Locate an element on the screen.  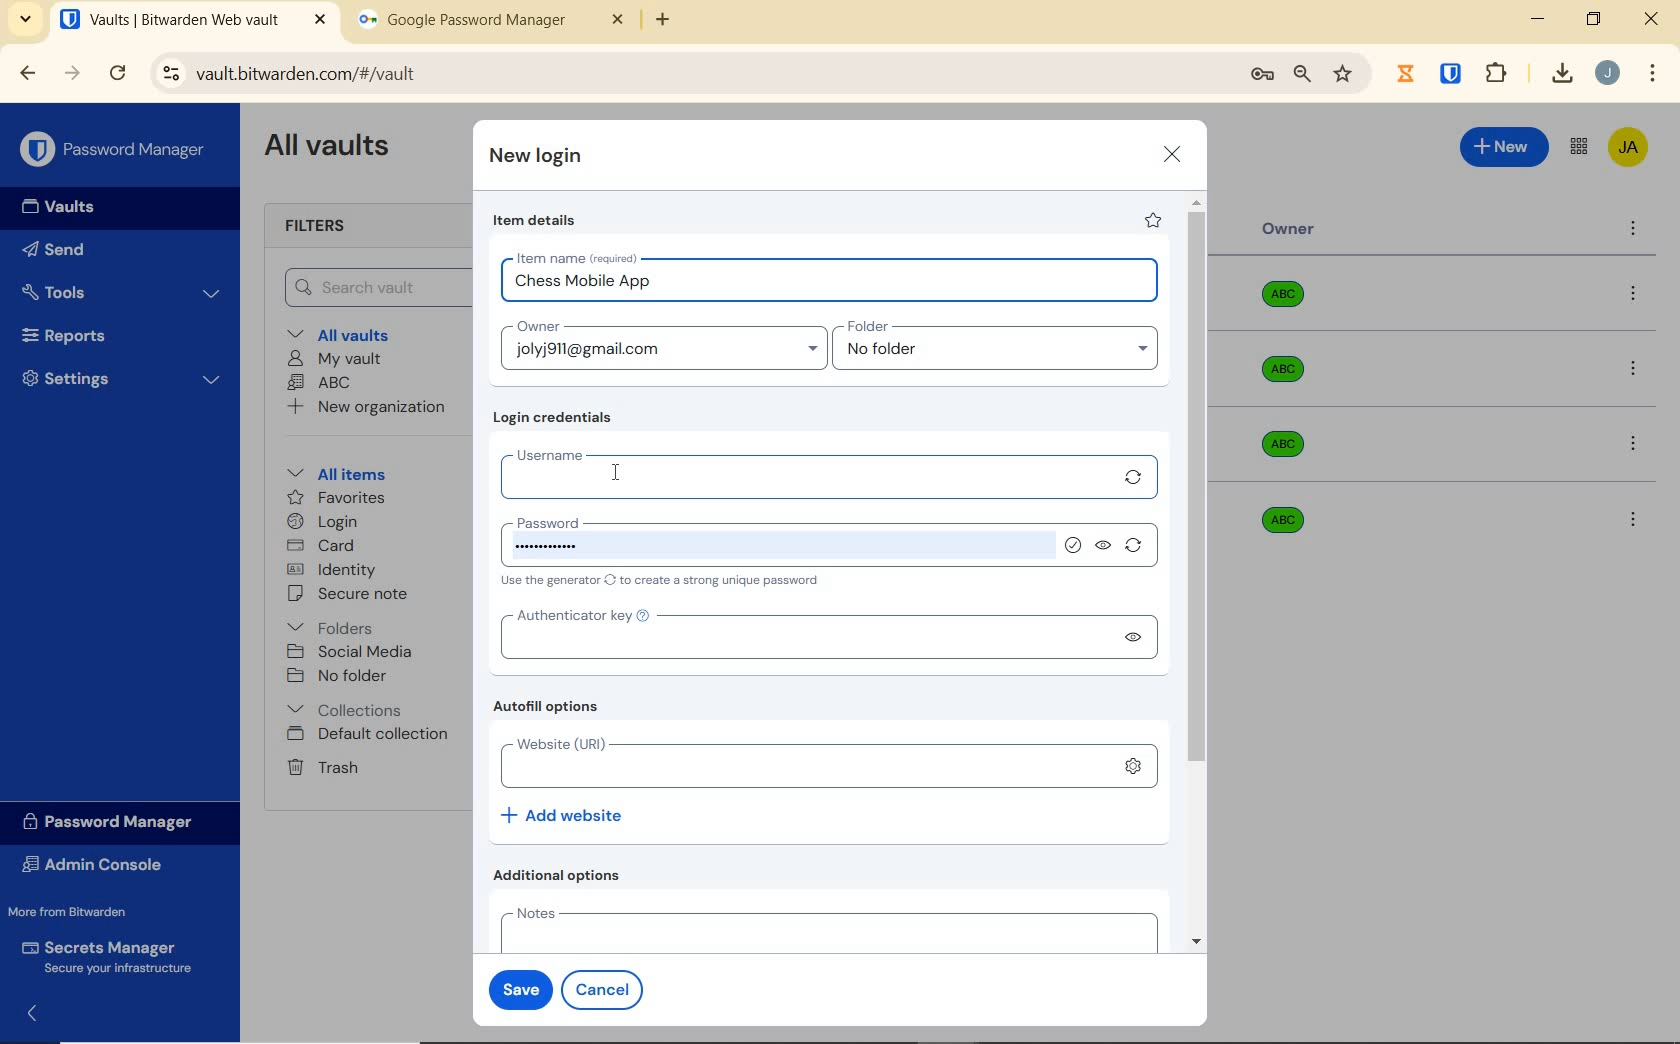
Settings is located at coordinates (122, 376).